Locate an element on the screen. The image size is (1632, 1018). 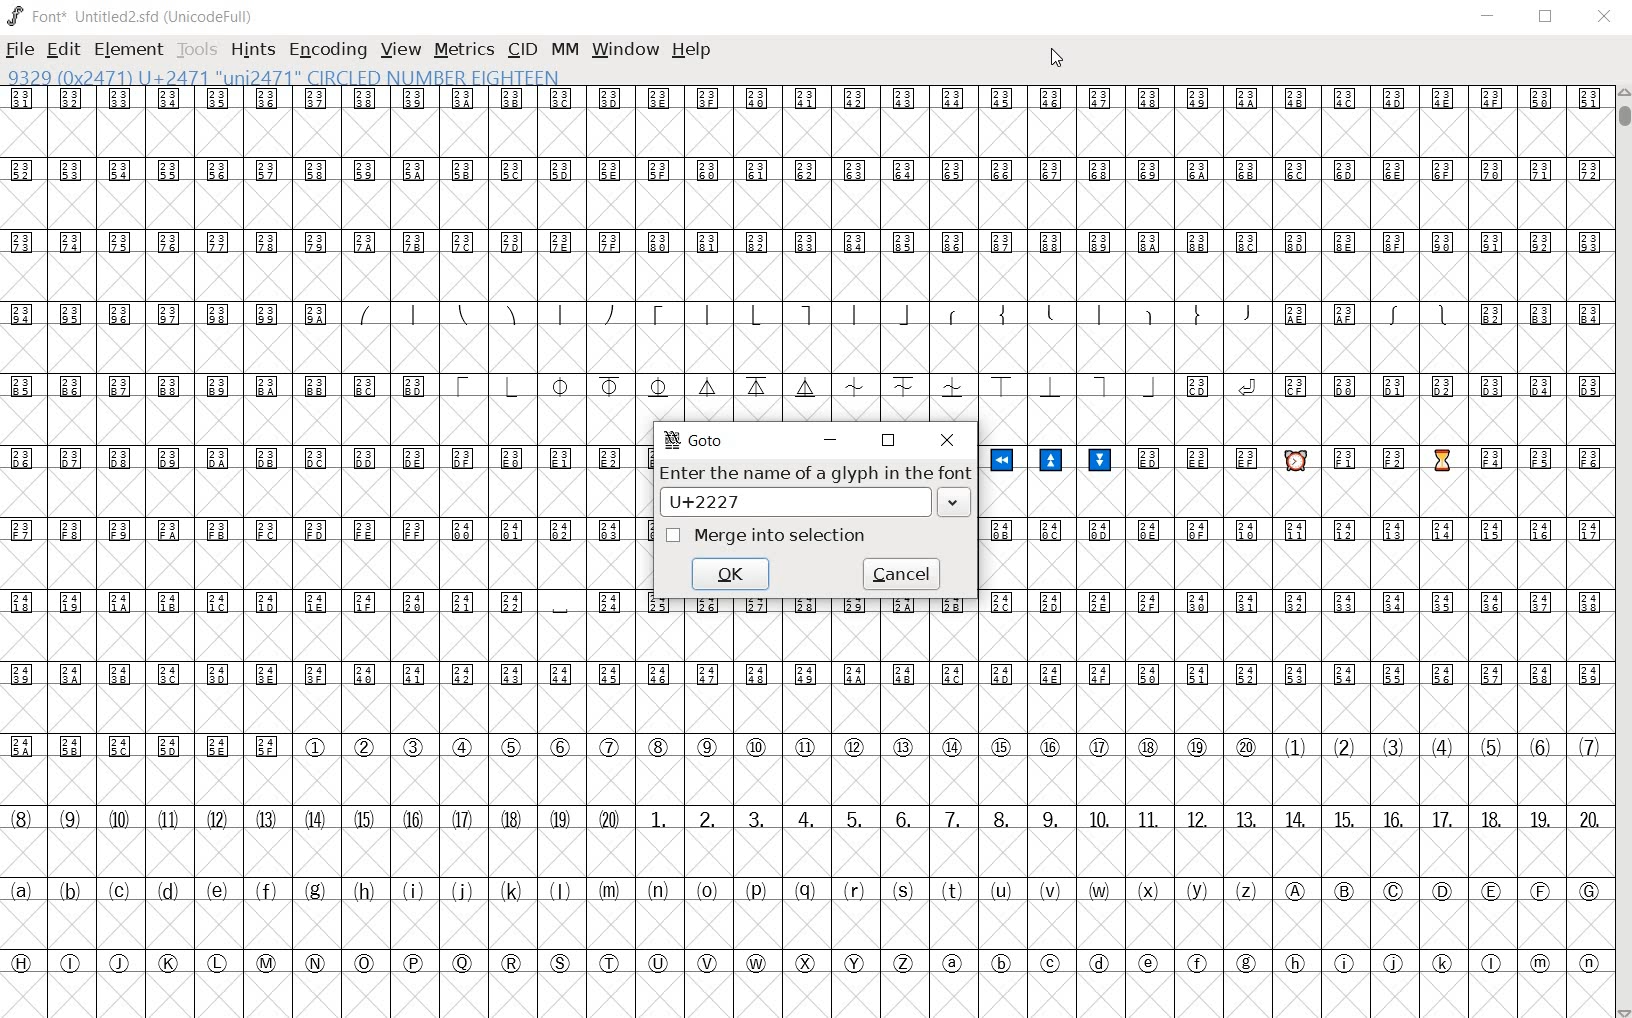
metrics is located at coordinates (464, 49).